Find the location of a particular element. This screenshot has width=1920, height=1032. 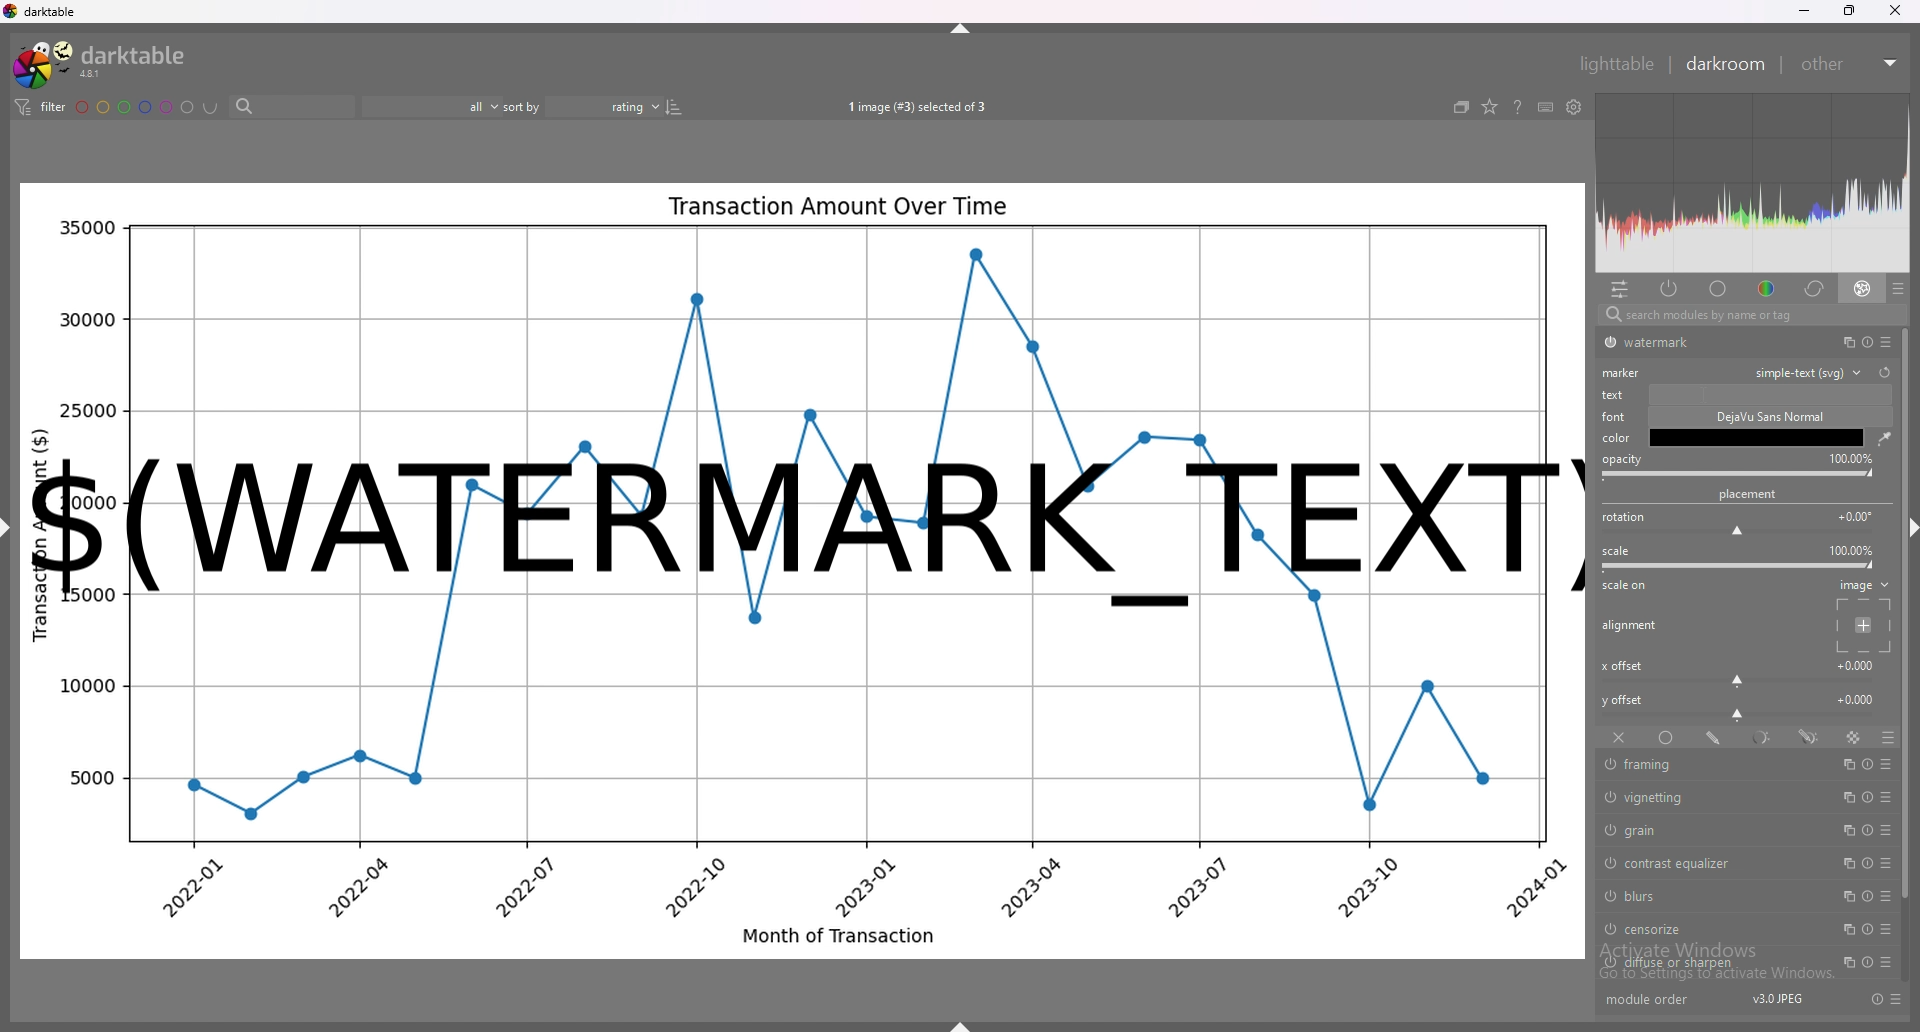

switch off is located at coordinates (1610, 797).